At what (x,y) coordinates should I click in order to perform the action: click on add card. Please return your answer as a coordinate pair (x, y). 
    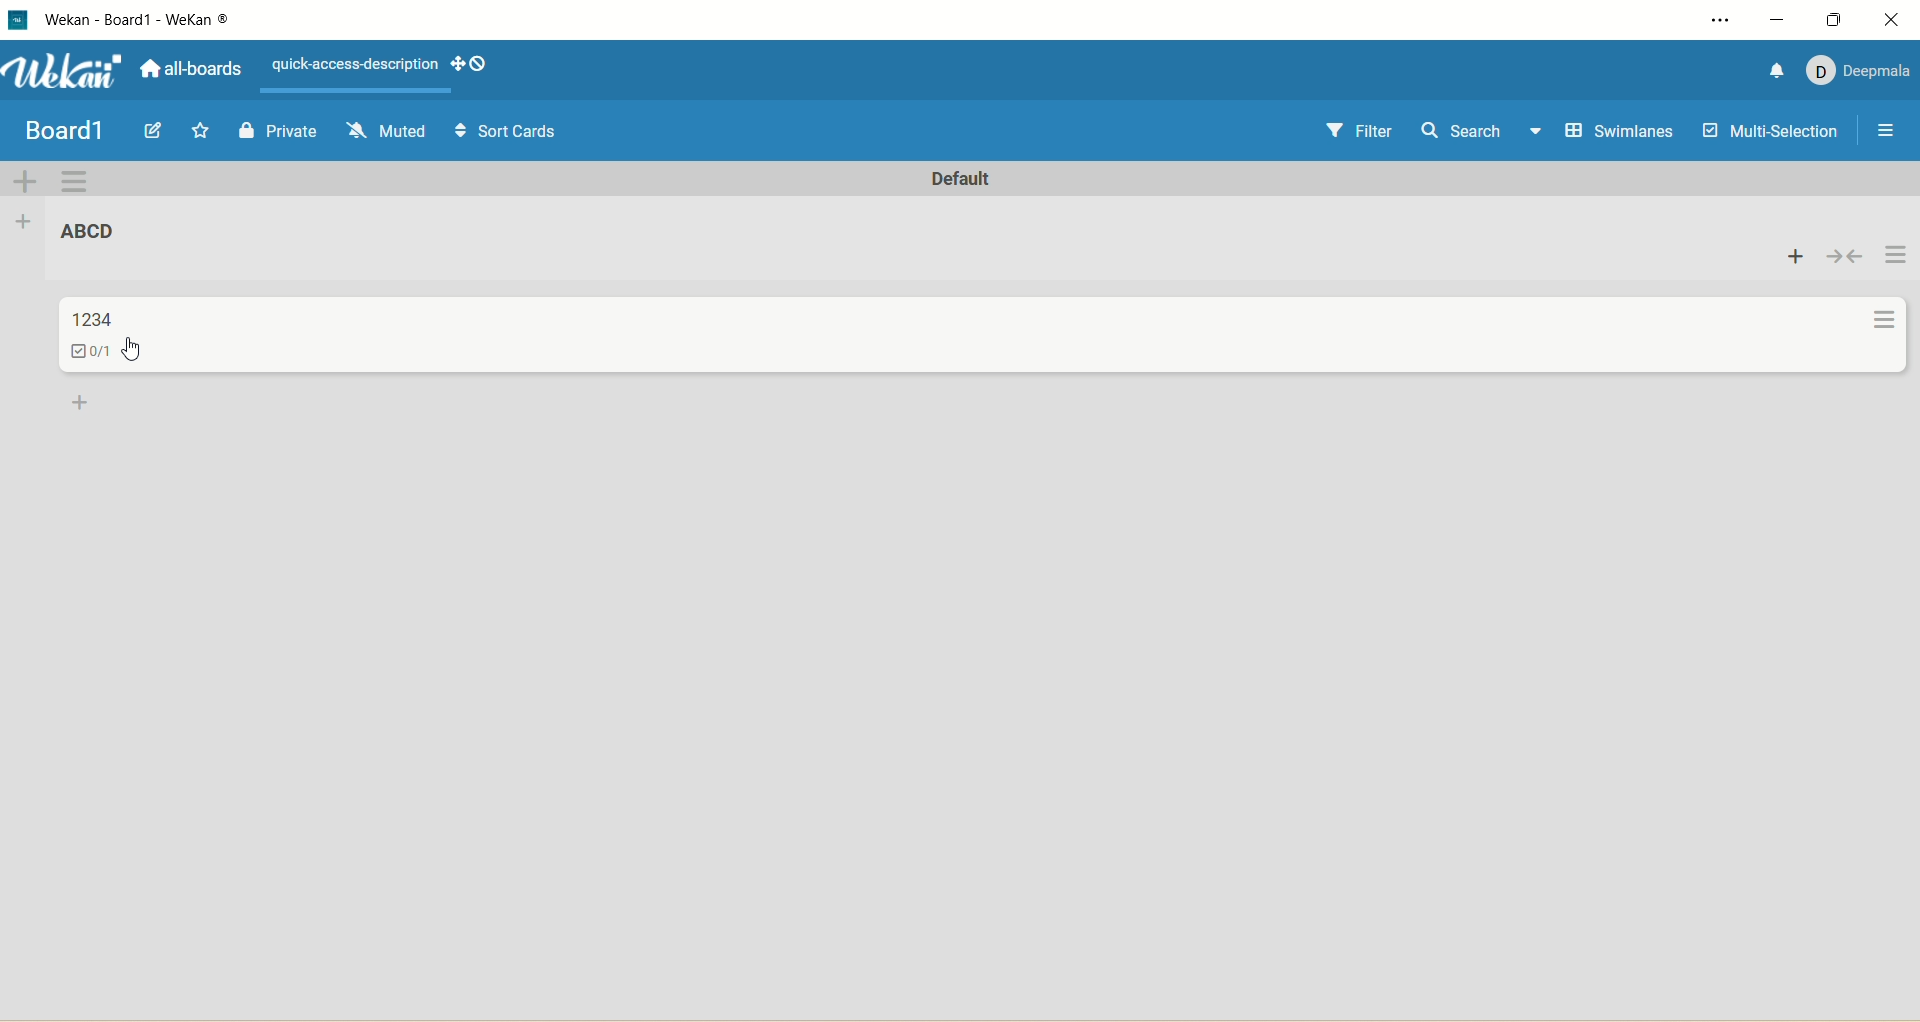
    Looking at the image, I should click on (1793, 259).